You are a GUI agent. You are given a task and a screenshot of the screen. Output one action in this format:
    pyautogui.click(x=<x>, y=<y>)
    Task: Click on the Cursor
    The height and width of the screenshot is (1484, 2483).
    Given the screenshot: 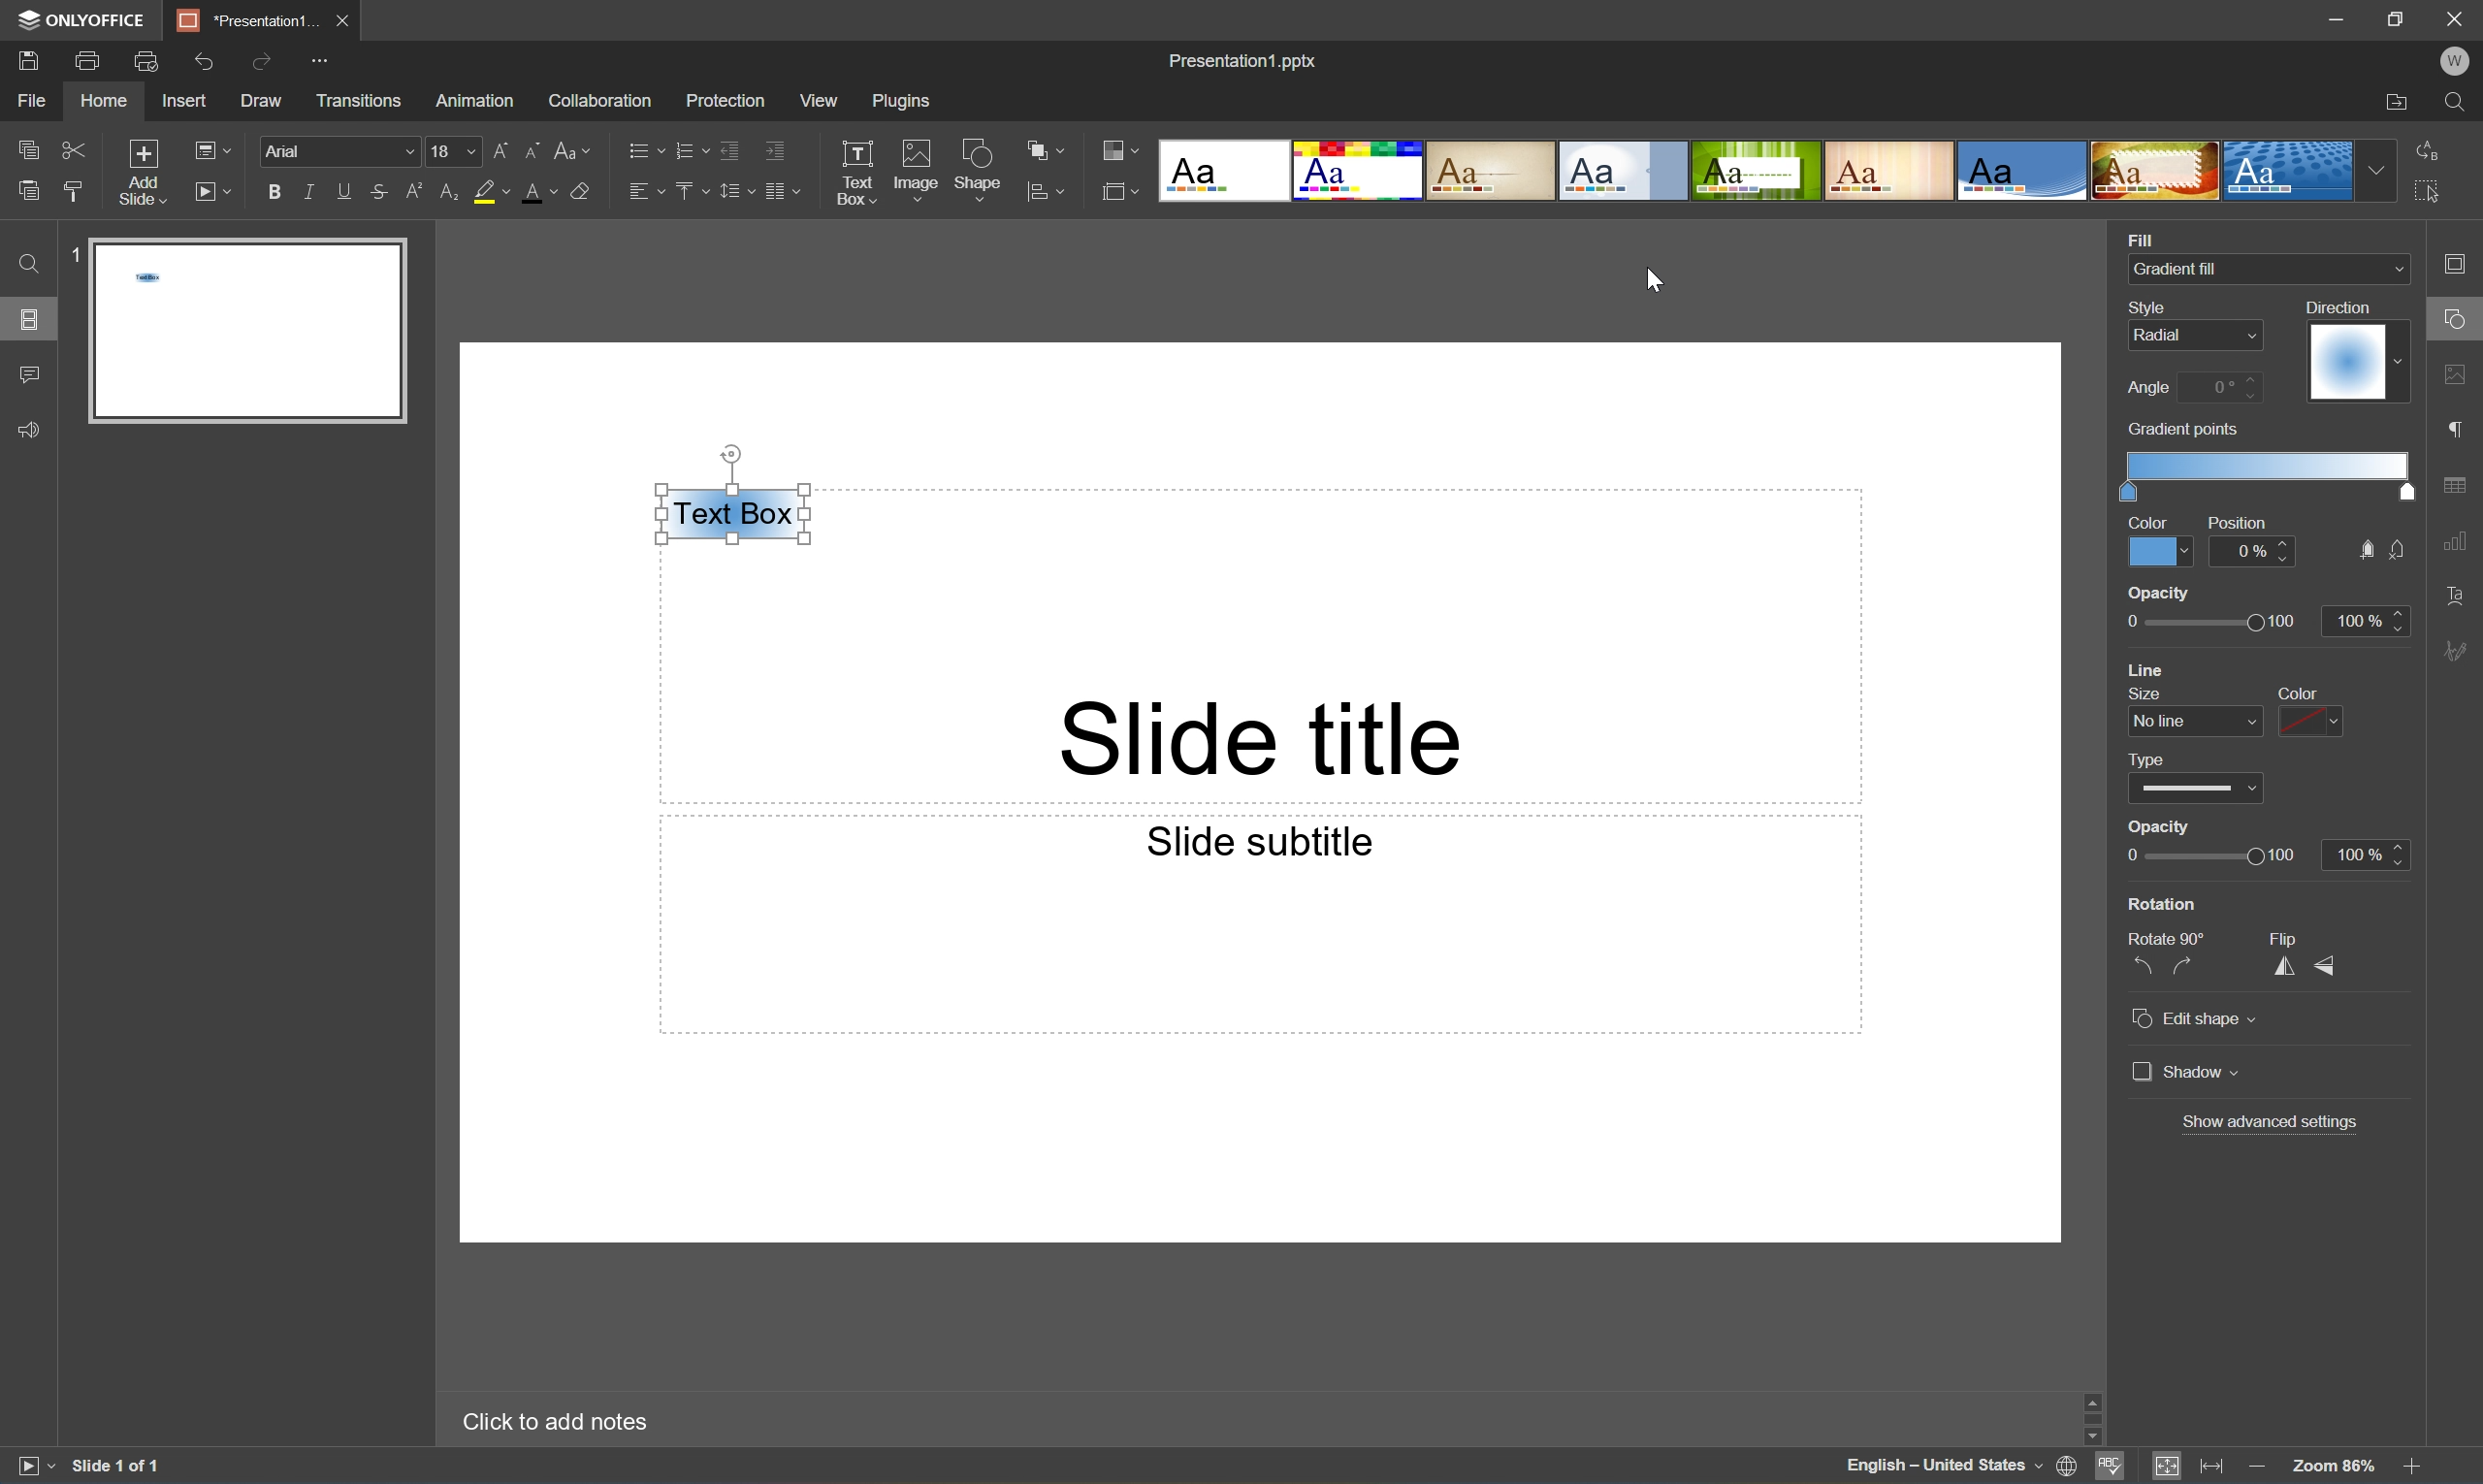 What is the action you would take?
    pyautogui.click(x=1647, y=279)
    